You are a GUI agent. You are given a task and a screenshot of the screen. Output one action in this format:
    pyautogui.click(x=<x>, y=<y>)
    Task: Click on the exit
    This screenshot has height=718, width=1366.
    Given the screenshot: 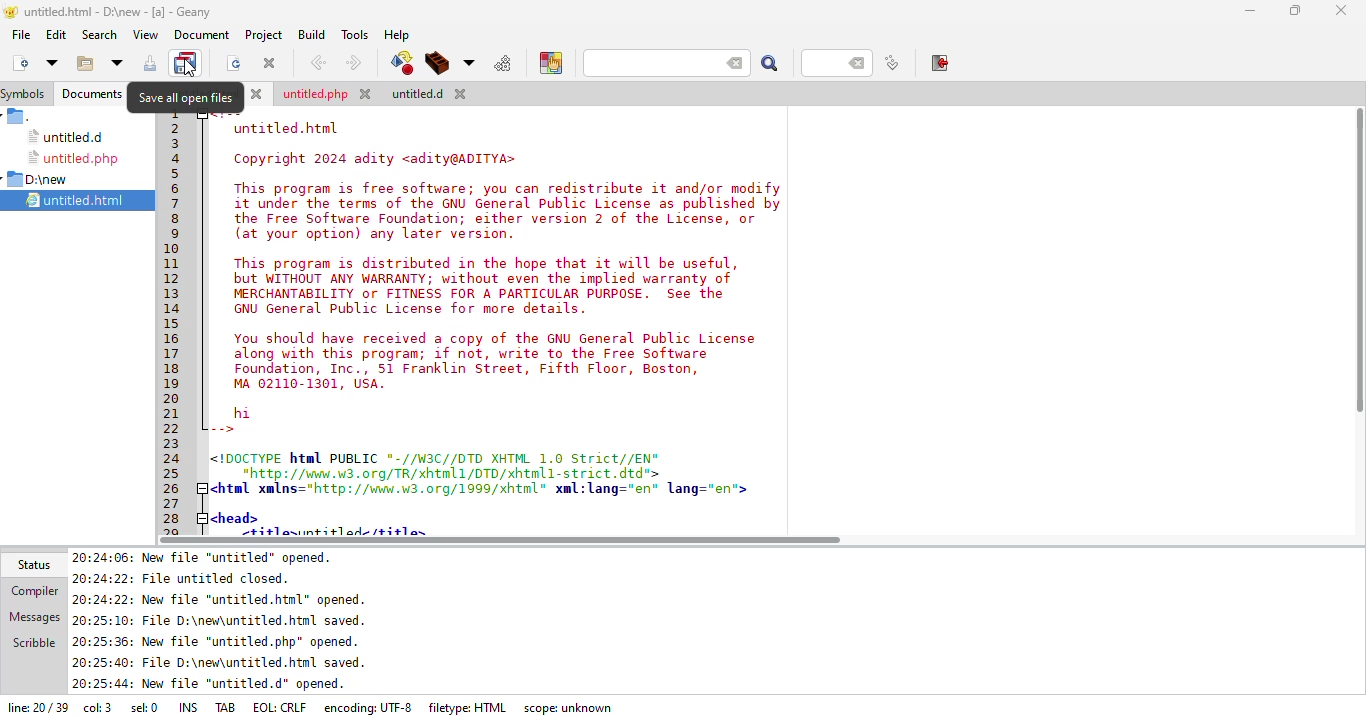 What is the action you would take?
    pyautogui.click(x=939, y=62)
    